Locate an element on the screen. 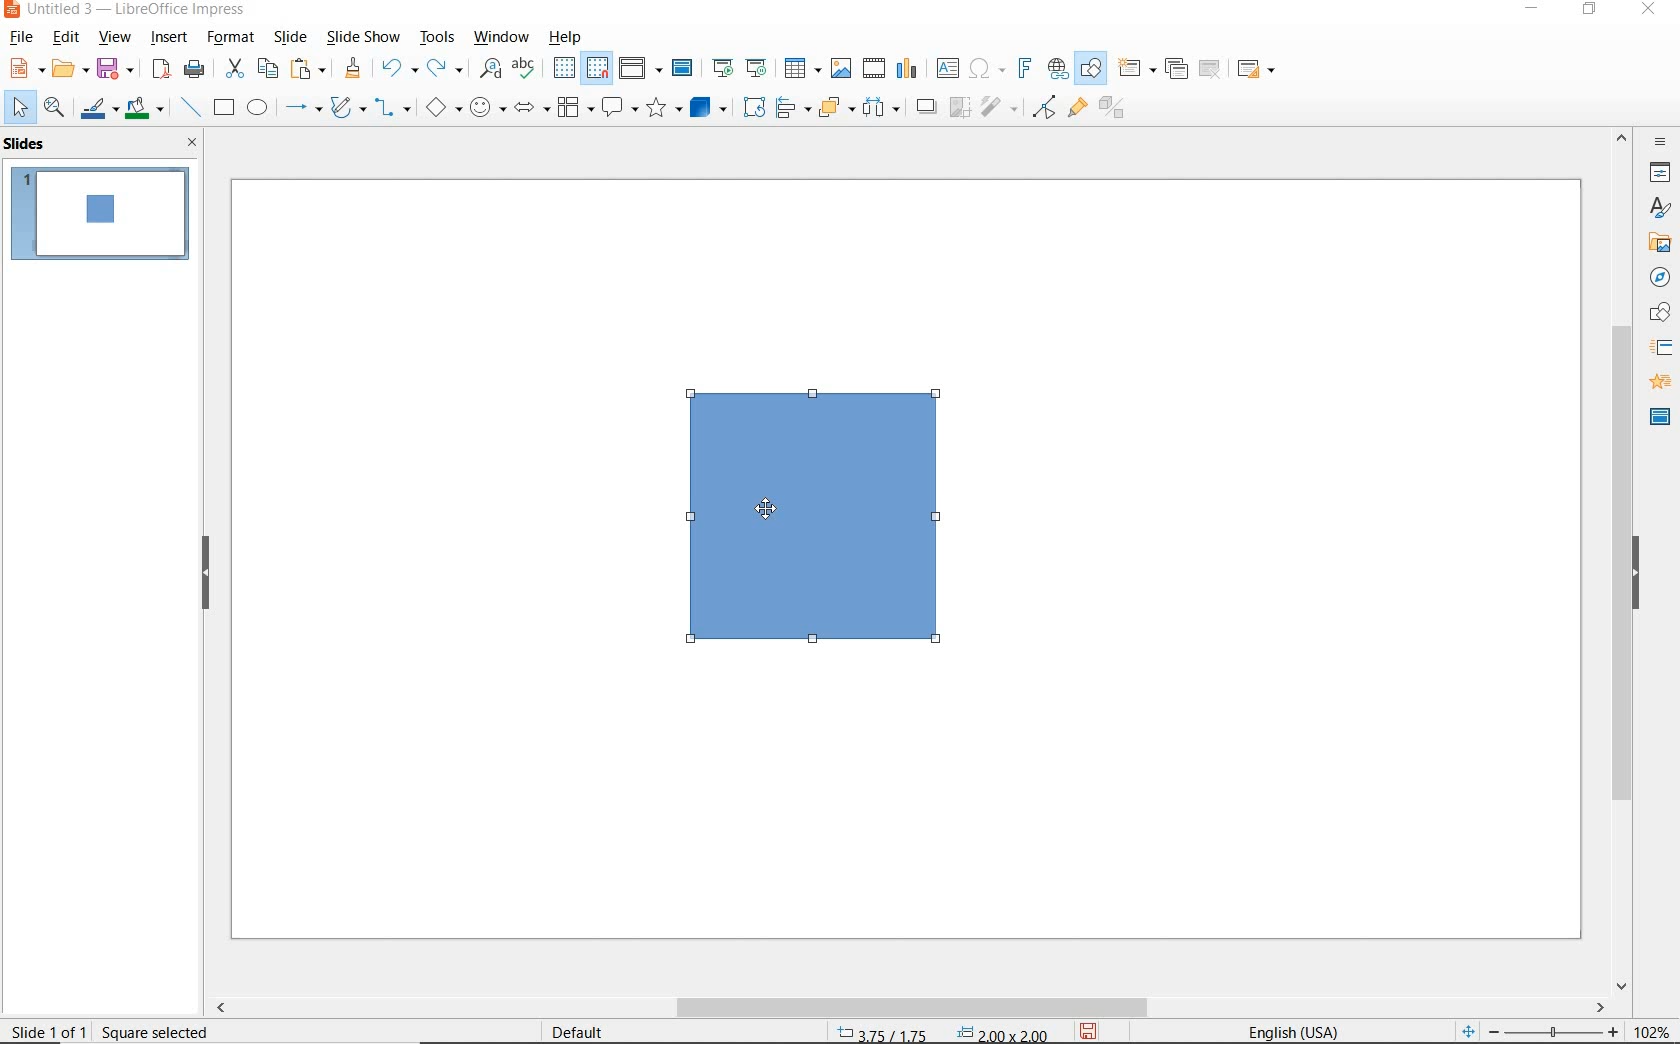 The width and height of the screenshot is (1680, 1044). master slide is located at coordinates (687, 67).